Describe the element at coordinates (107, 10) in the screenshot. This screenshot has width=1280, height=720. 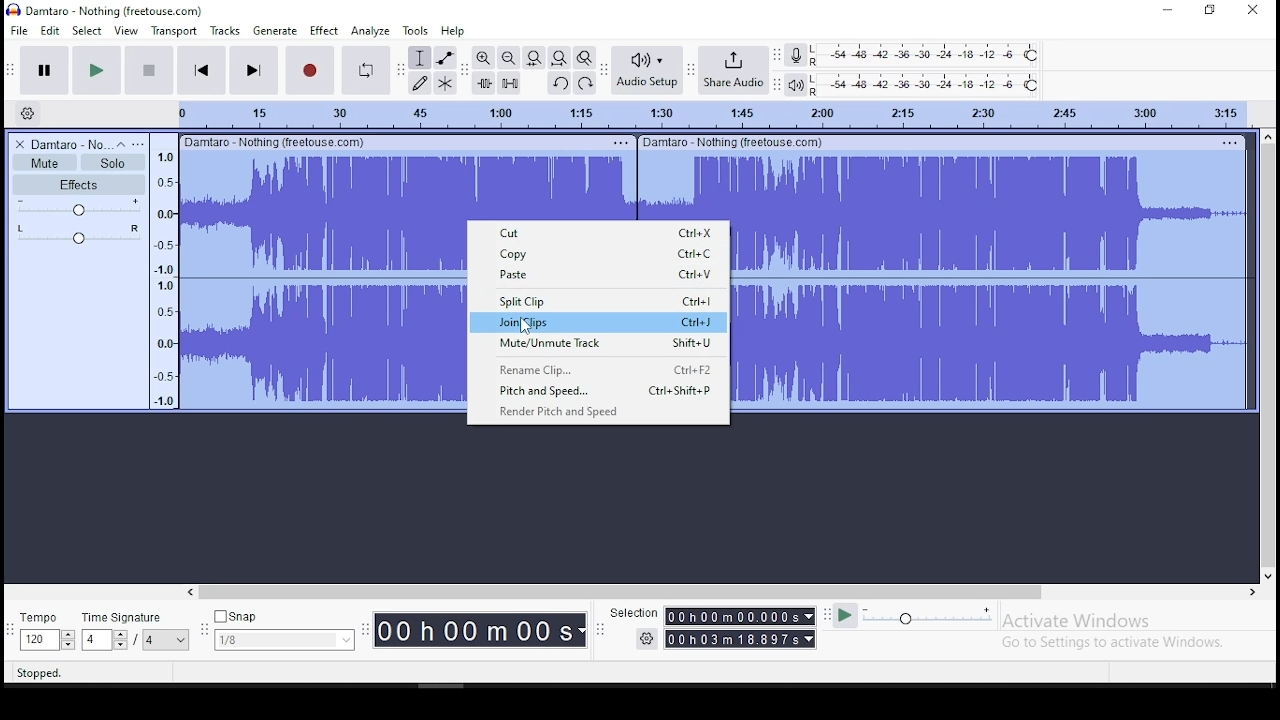
I see `icon and file name` at that location.